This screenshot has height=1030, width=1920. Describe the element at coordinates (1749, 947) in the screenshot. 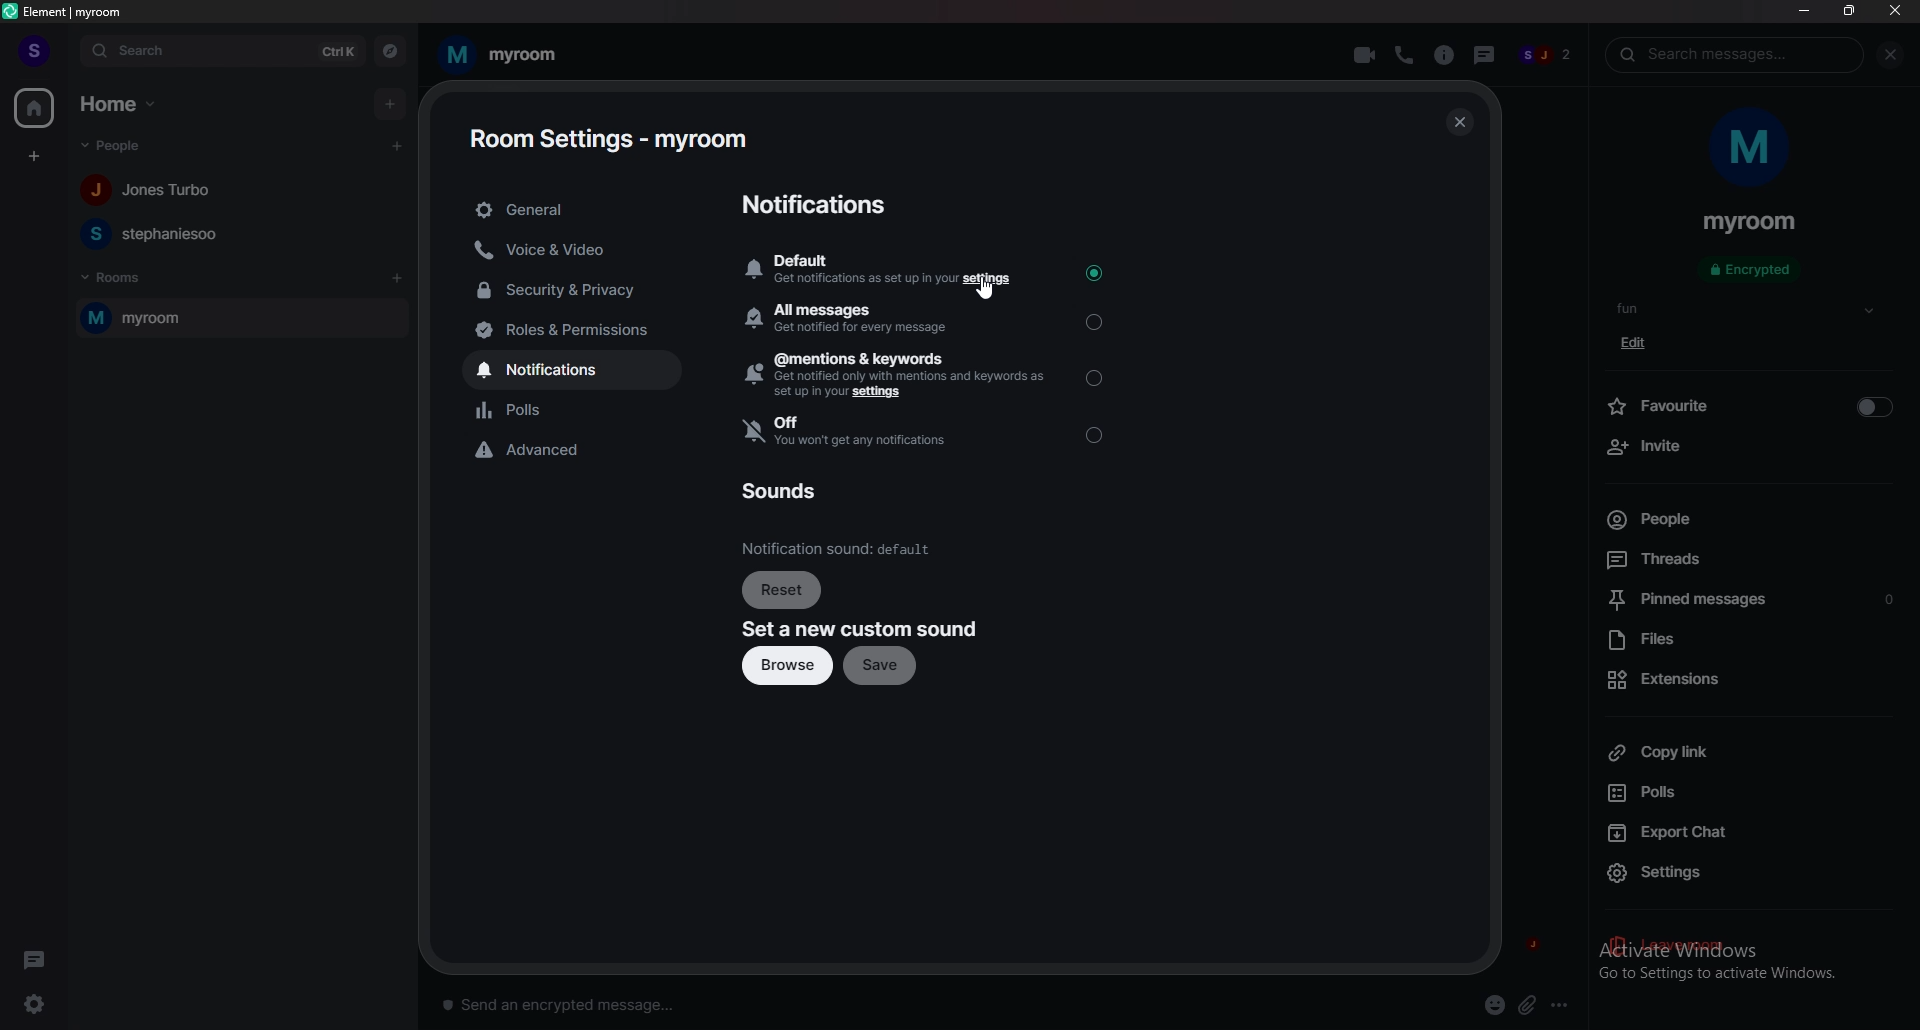

I see `leave room` at that location.